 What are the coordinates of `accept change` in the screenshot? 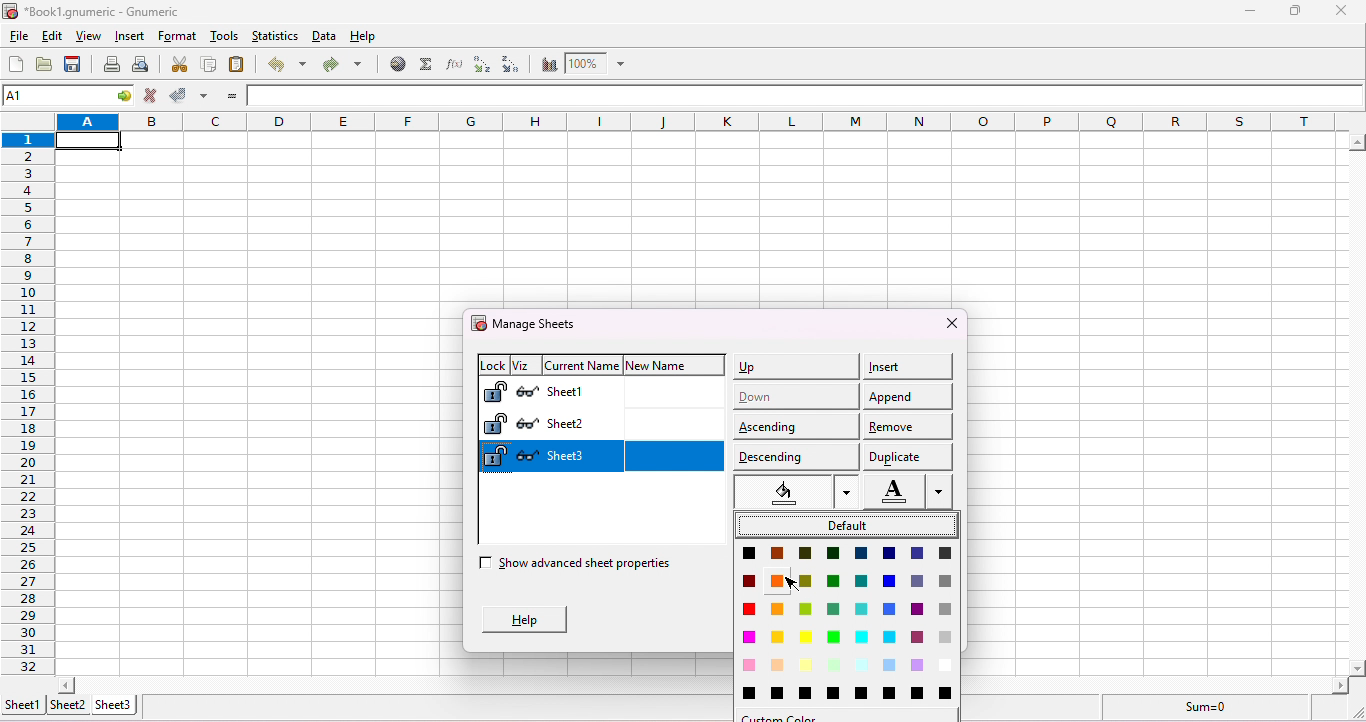 It's located at (190, 95).